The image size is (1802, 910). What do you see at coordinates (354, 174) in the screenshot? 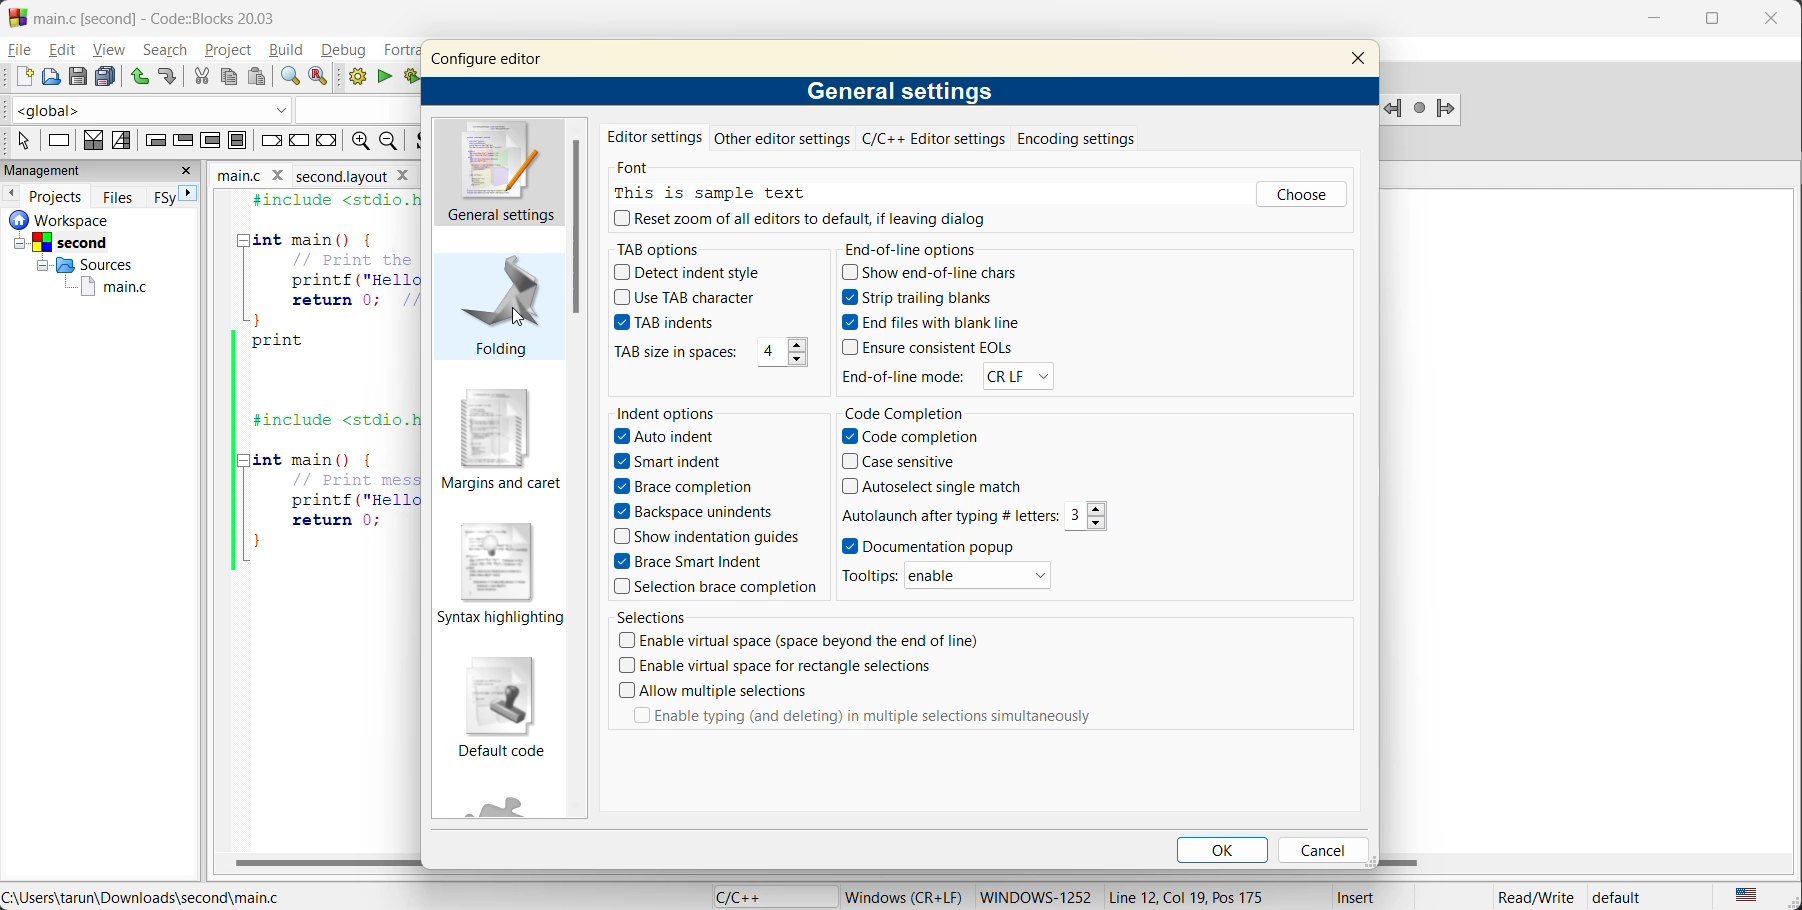
I see `Second layout` at bounding box center [354, 174].